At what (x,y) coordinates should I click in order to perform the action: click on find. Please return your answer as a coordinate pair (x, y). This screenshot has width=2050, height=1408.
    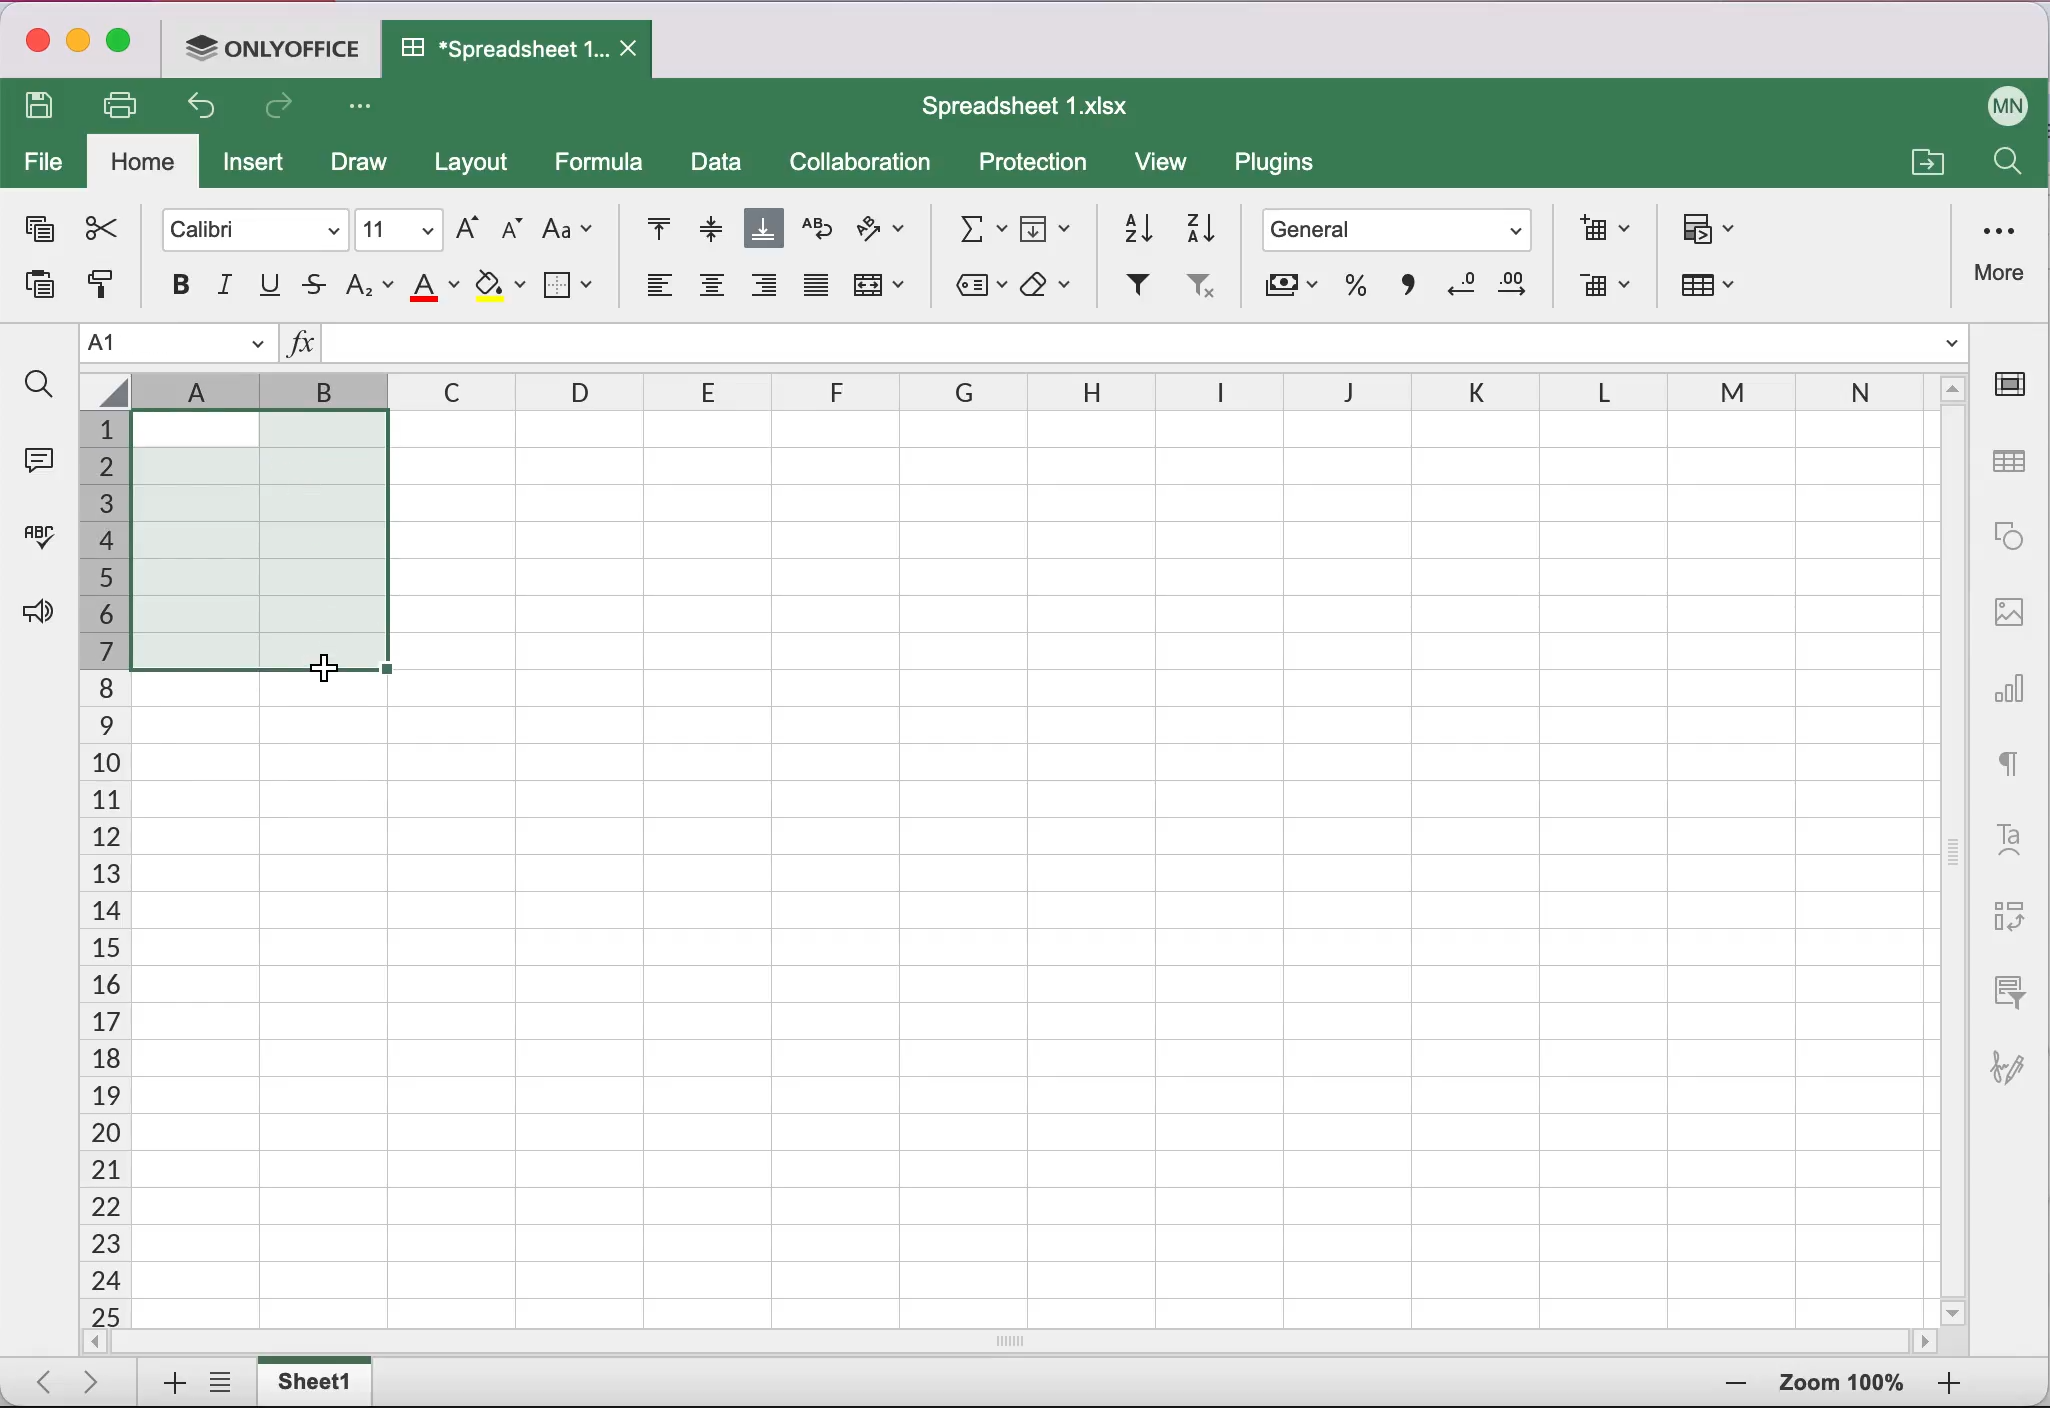
    Looking at the image, I should click on (38, 385).